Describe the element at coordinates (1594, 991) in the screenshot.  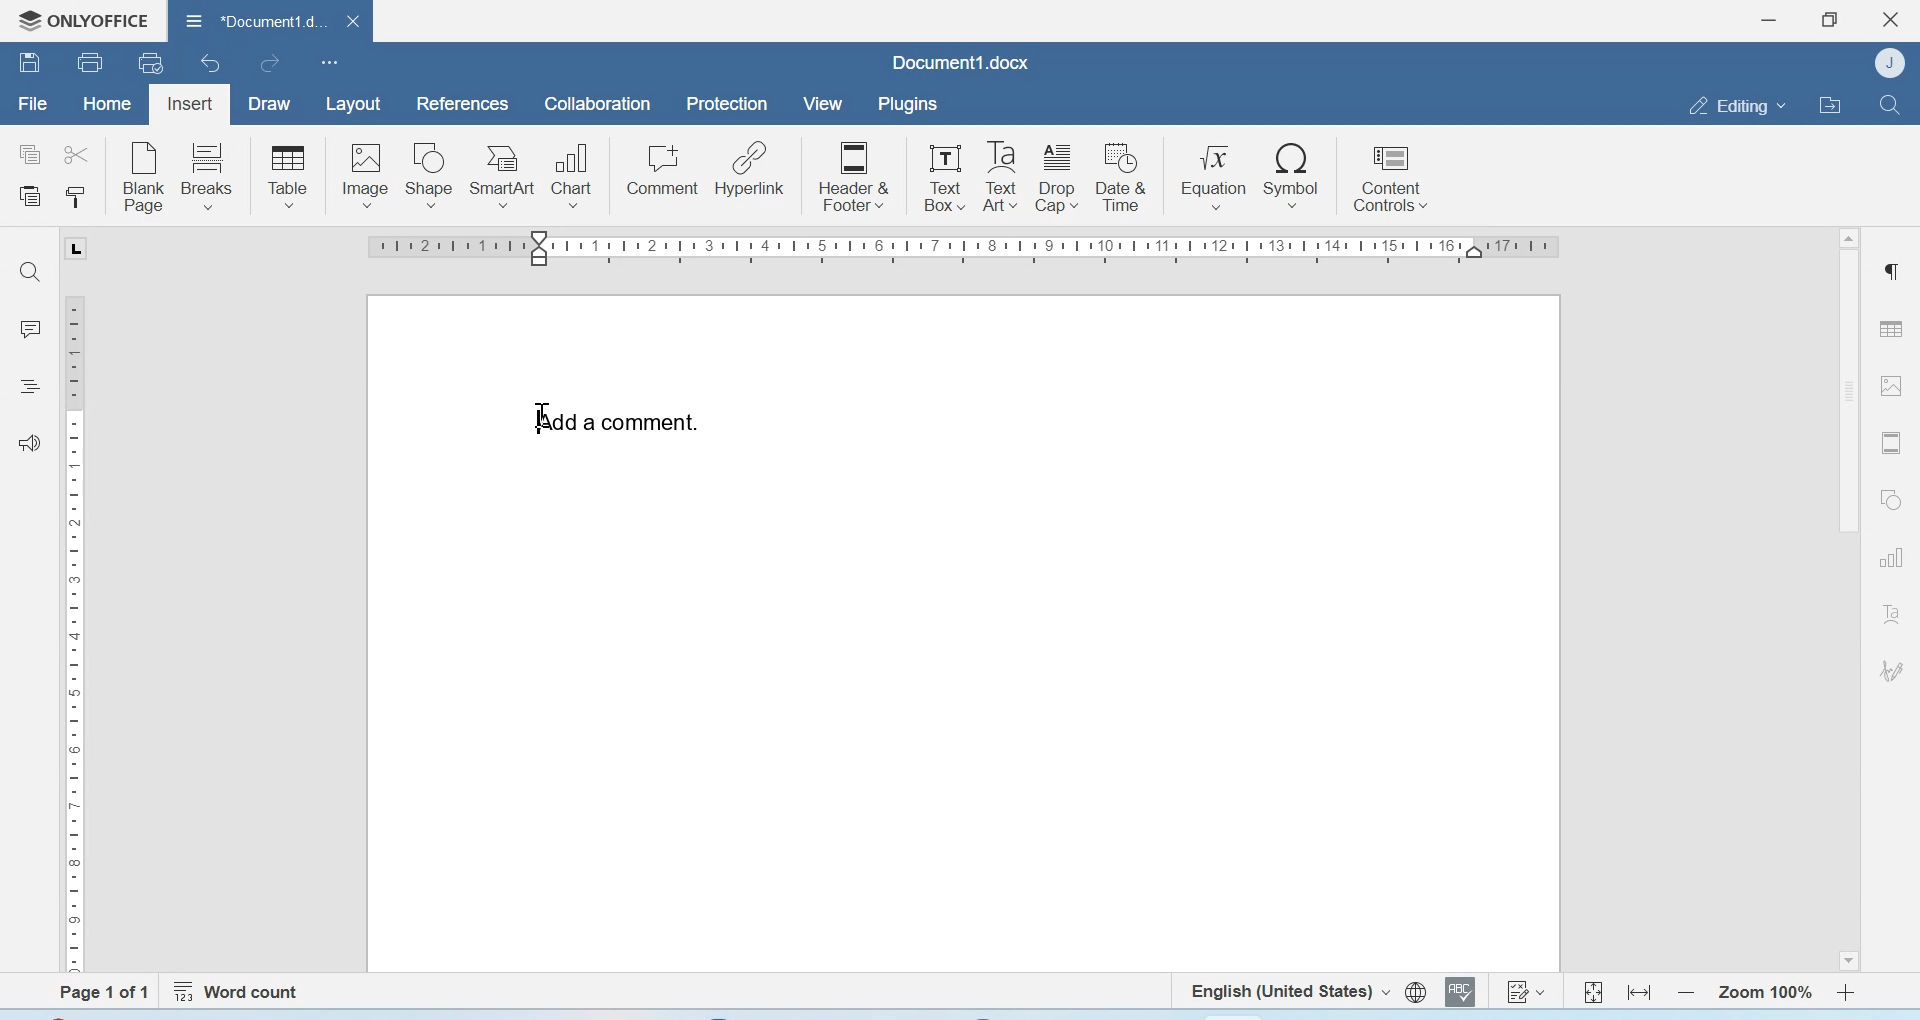
I see `Fit to page` at that location.